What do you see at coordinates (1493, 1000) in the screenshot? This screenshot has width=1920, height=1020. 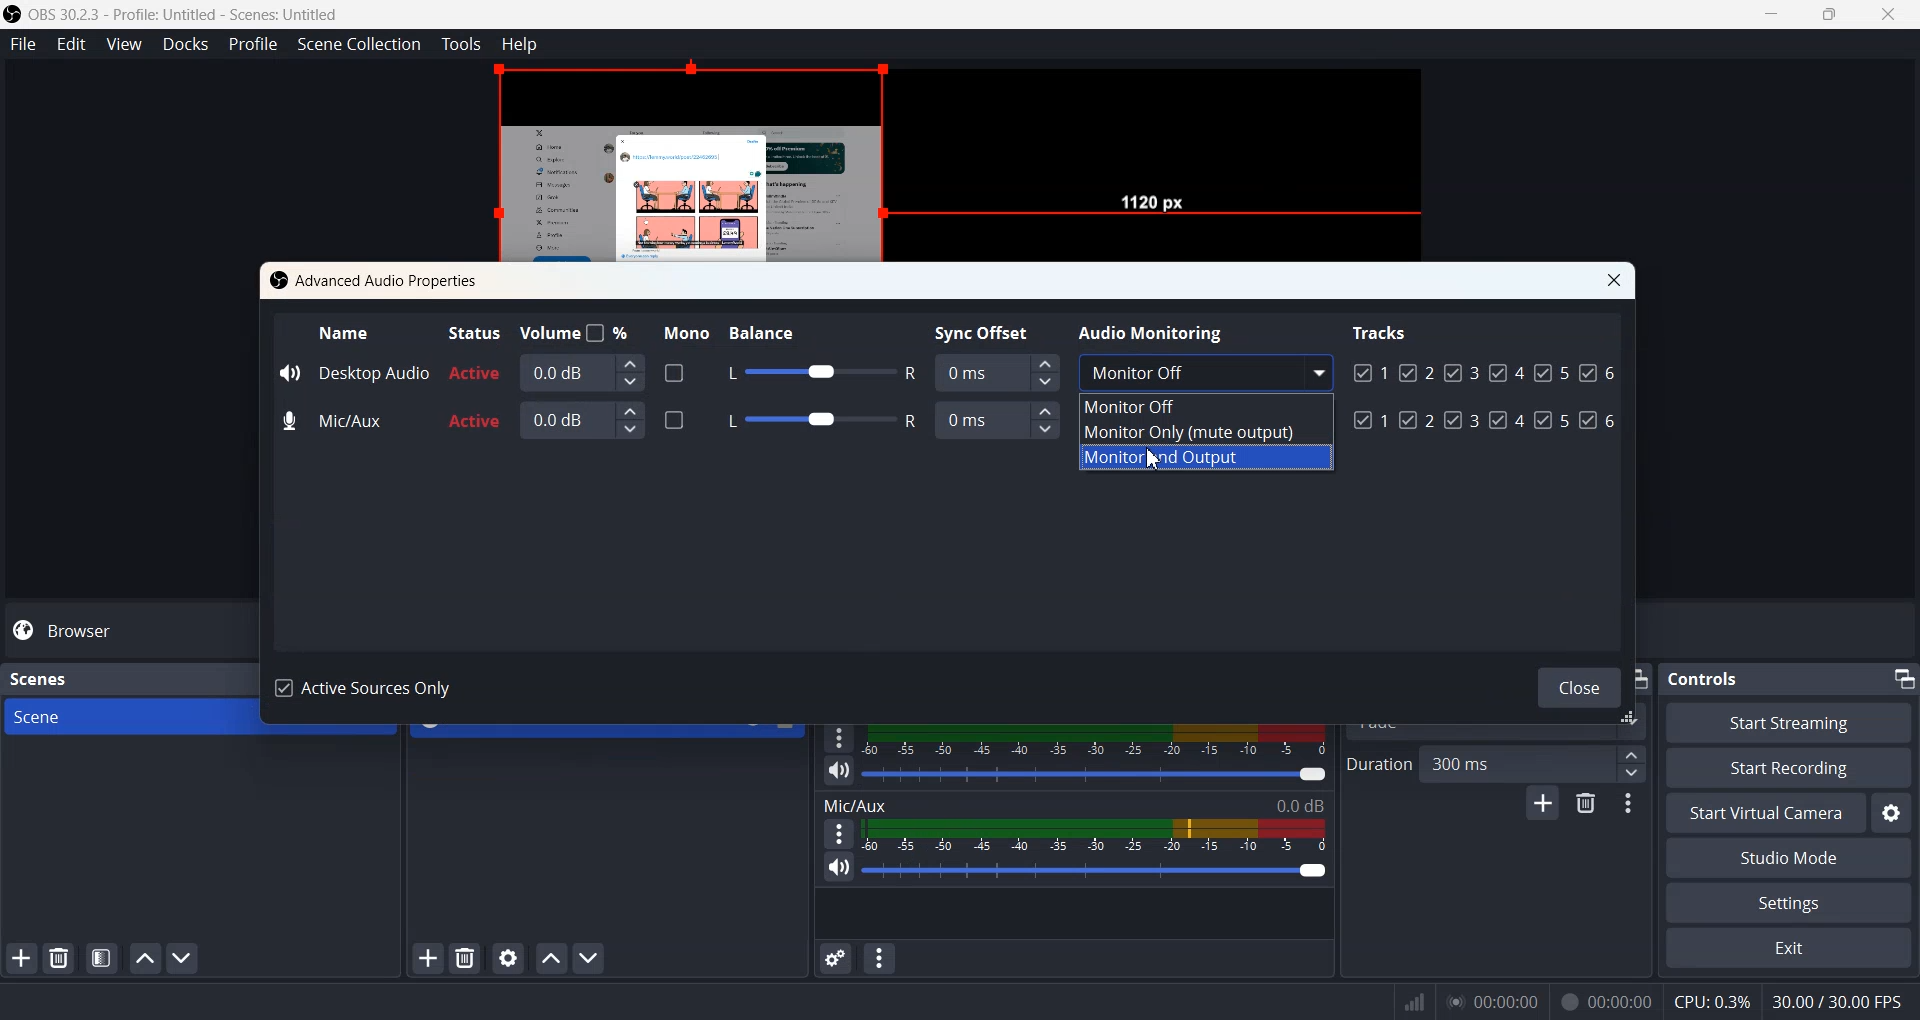 I see `00:00:00` at bounding box center [1493, 1000].